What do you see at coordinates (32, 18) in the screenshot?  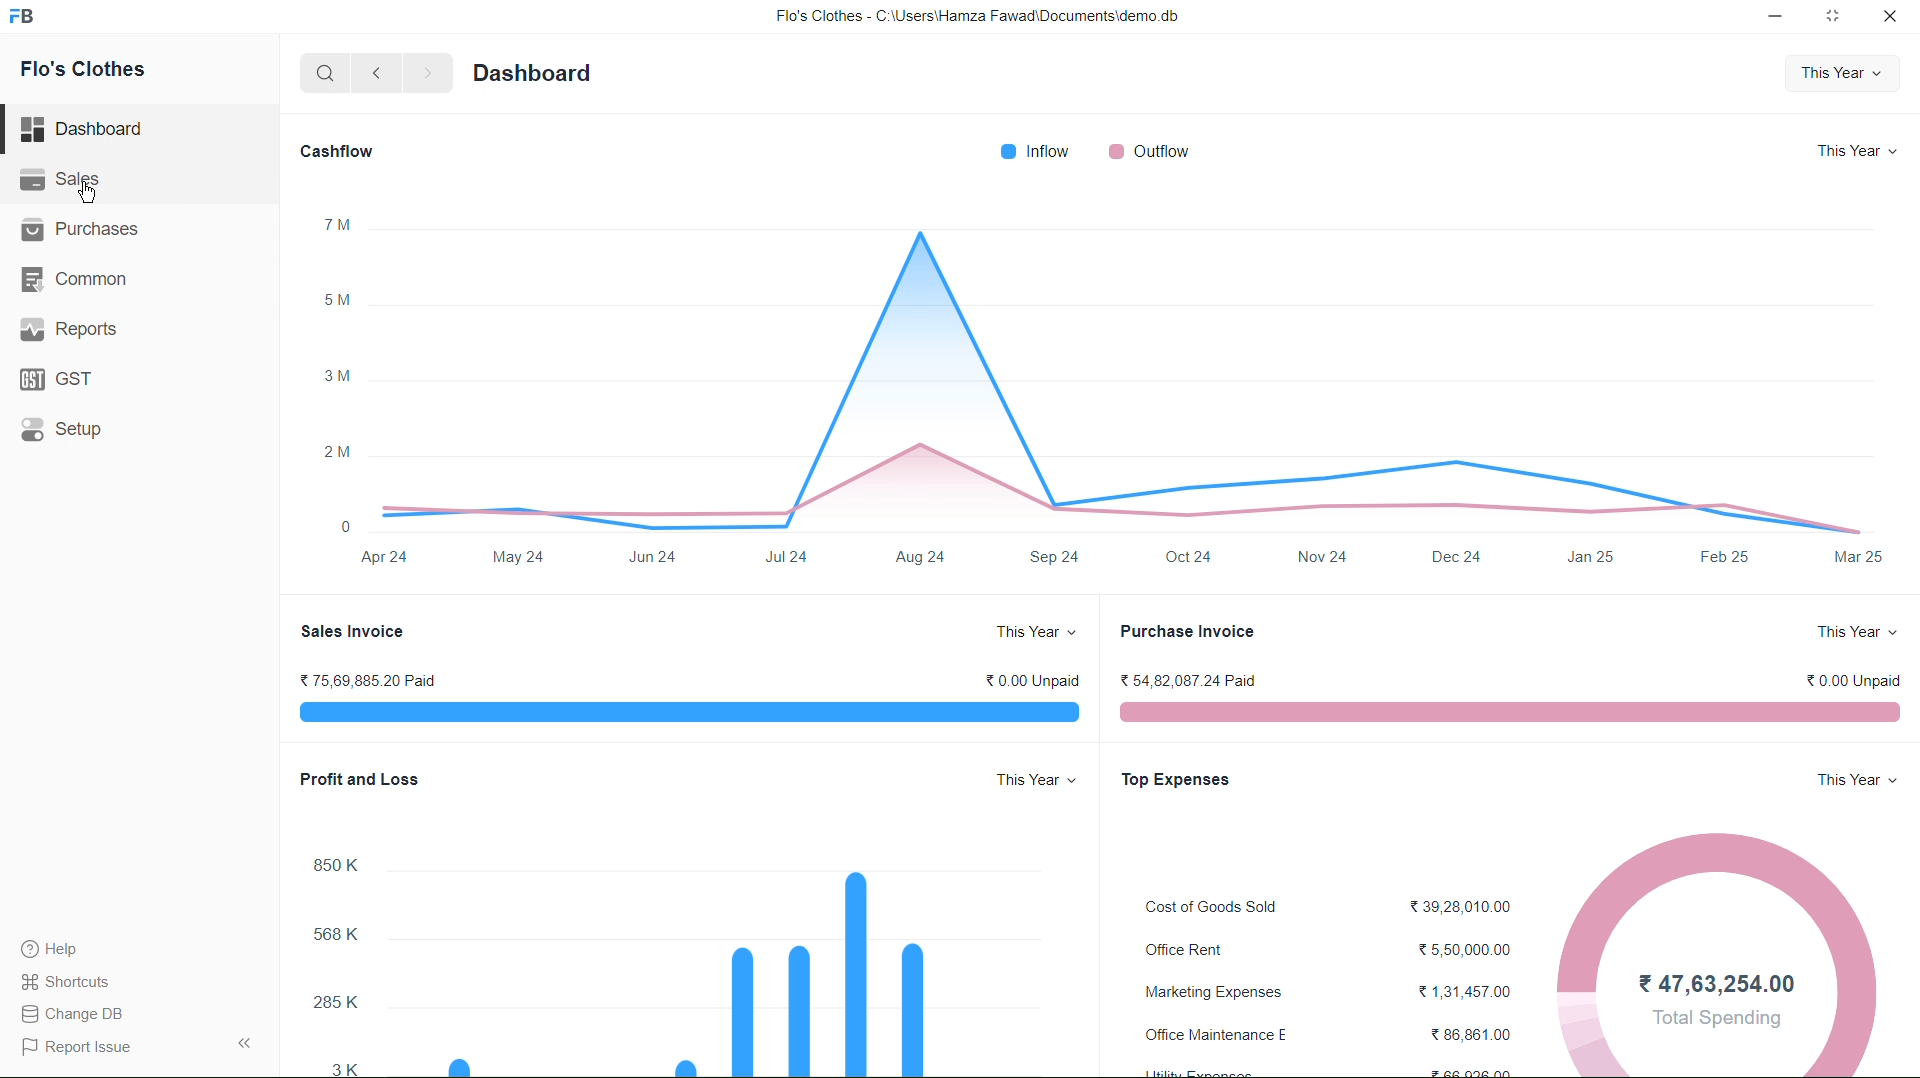 I see `Frappebooks logo` at bounding box center [32, 18].